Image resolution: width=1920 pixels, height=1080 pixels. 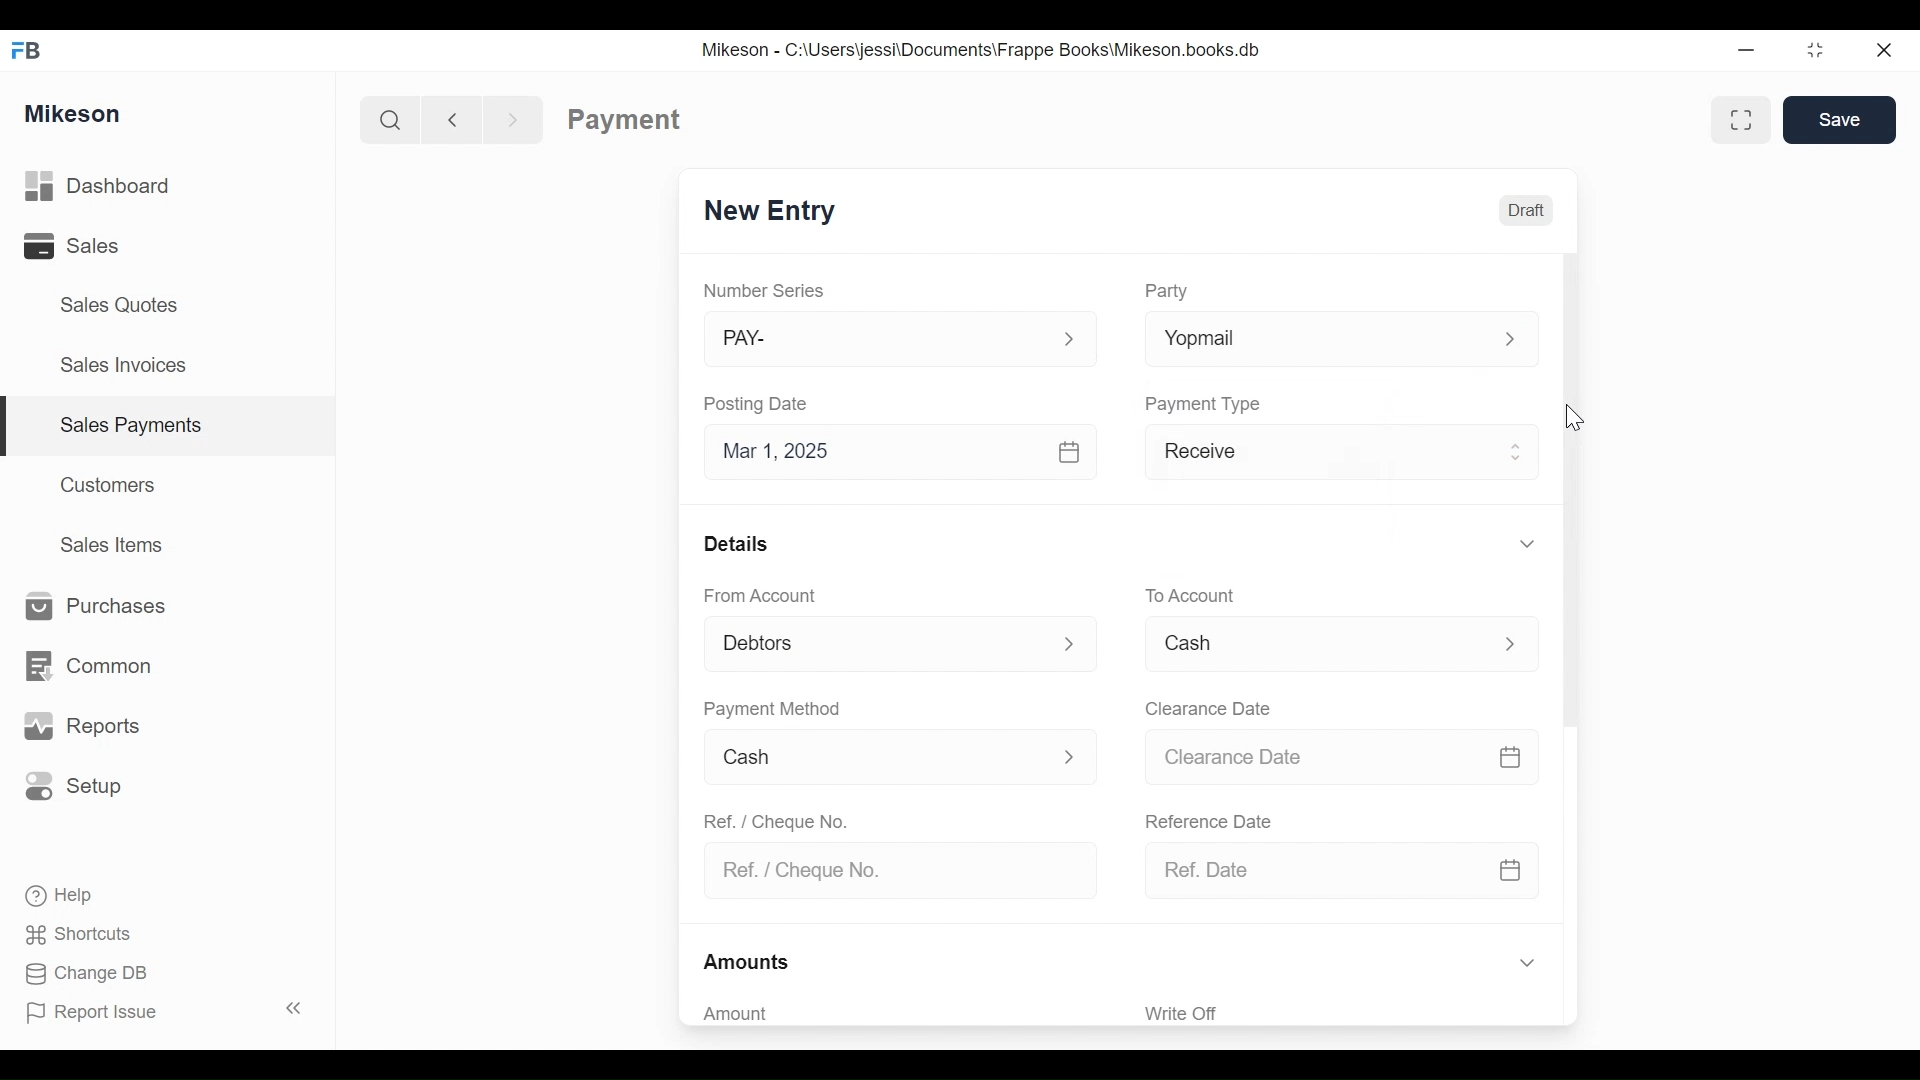 What do you see at coordinates (1738, 121) in the screenshot?
I see `Full width toggle` at bounding box center [1738, 121].